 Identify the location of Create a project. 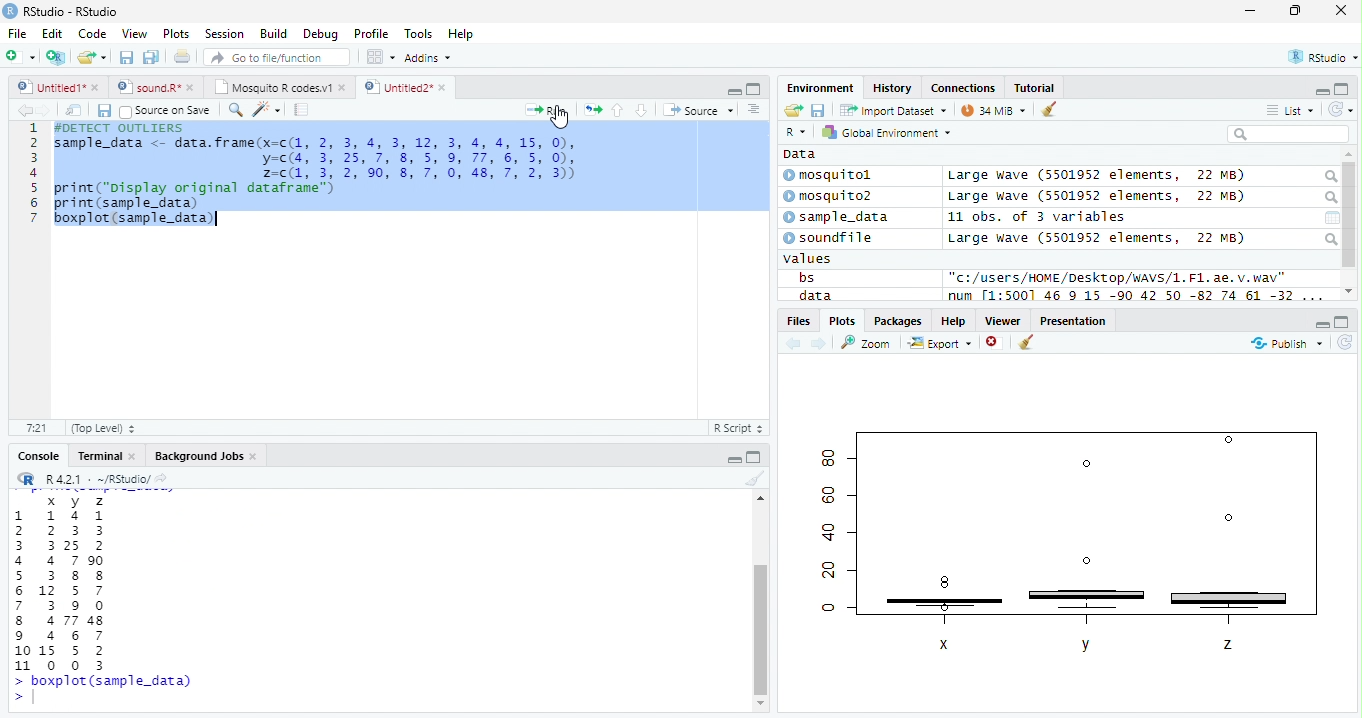
(58, 57).